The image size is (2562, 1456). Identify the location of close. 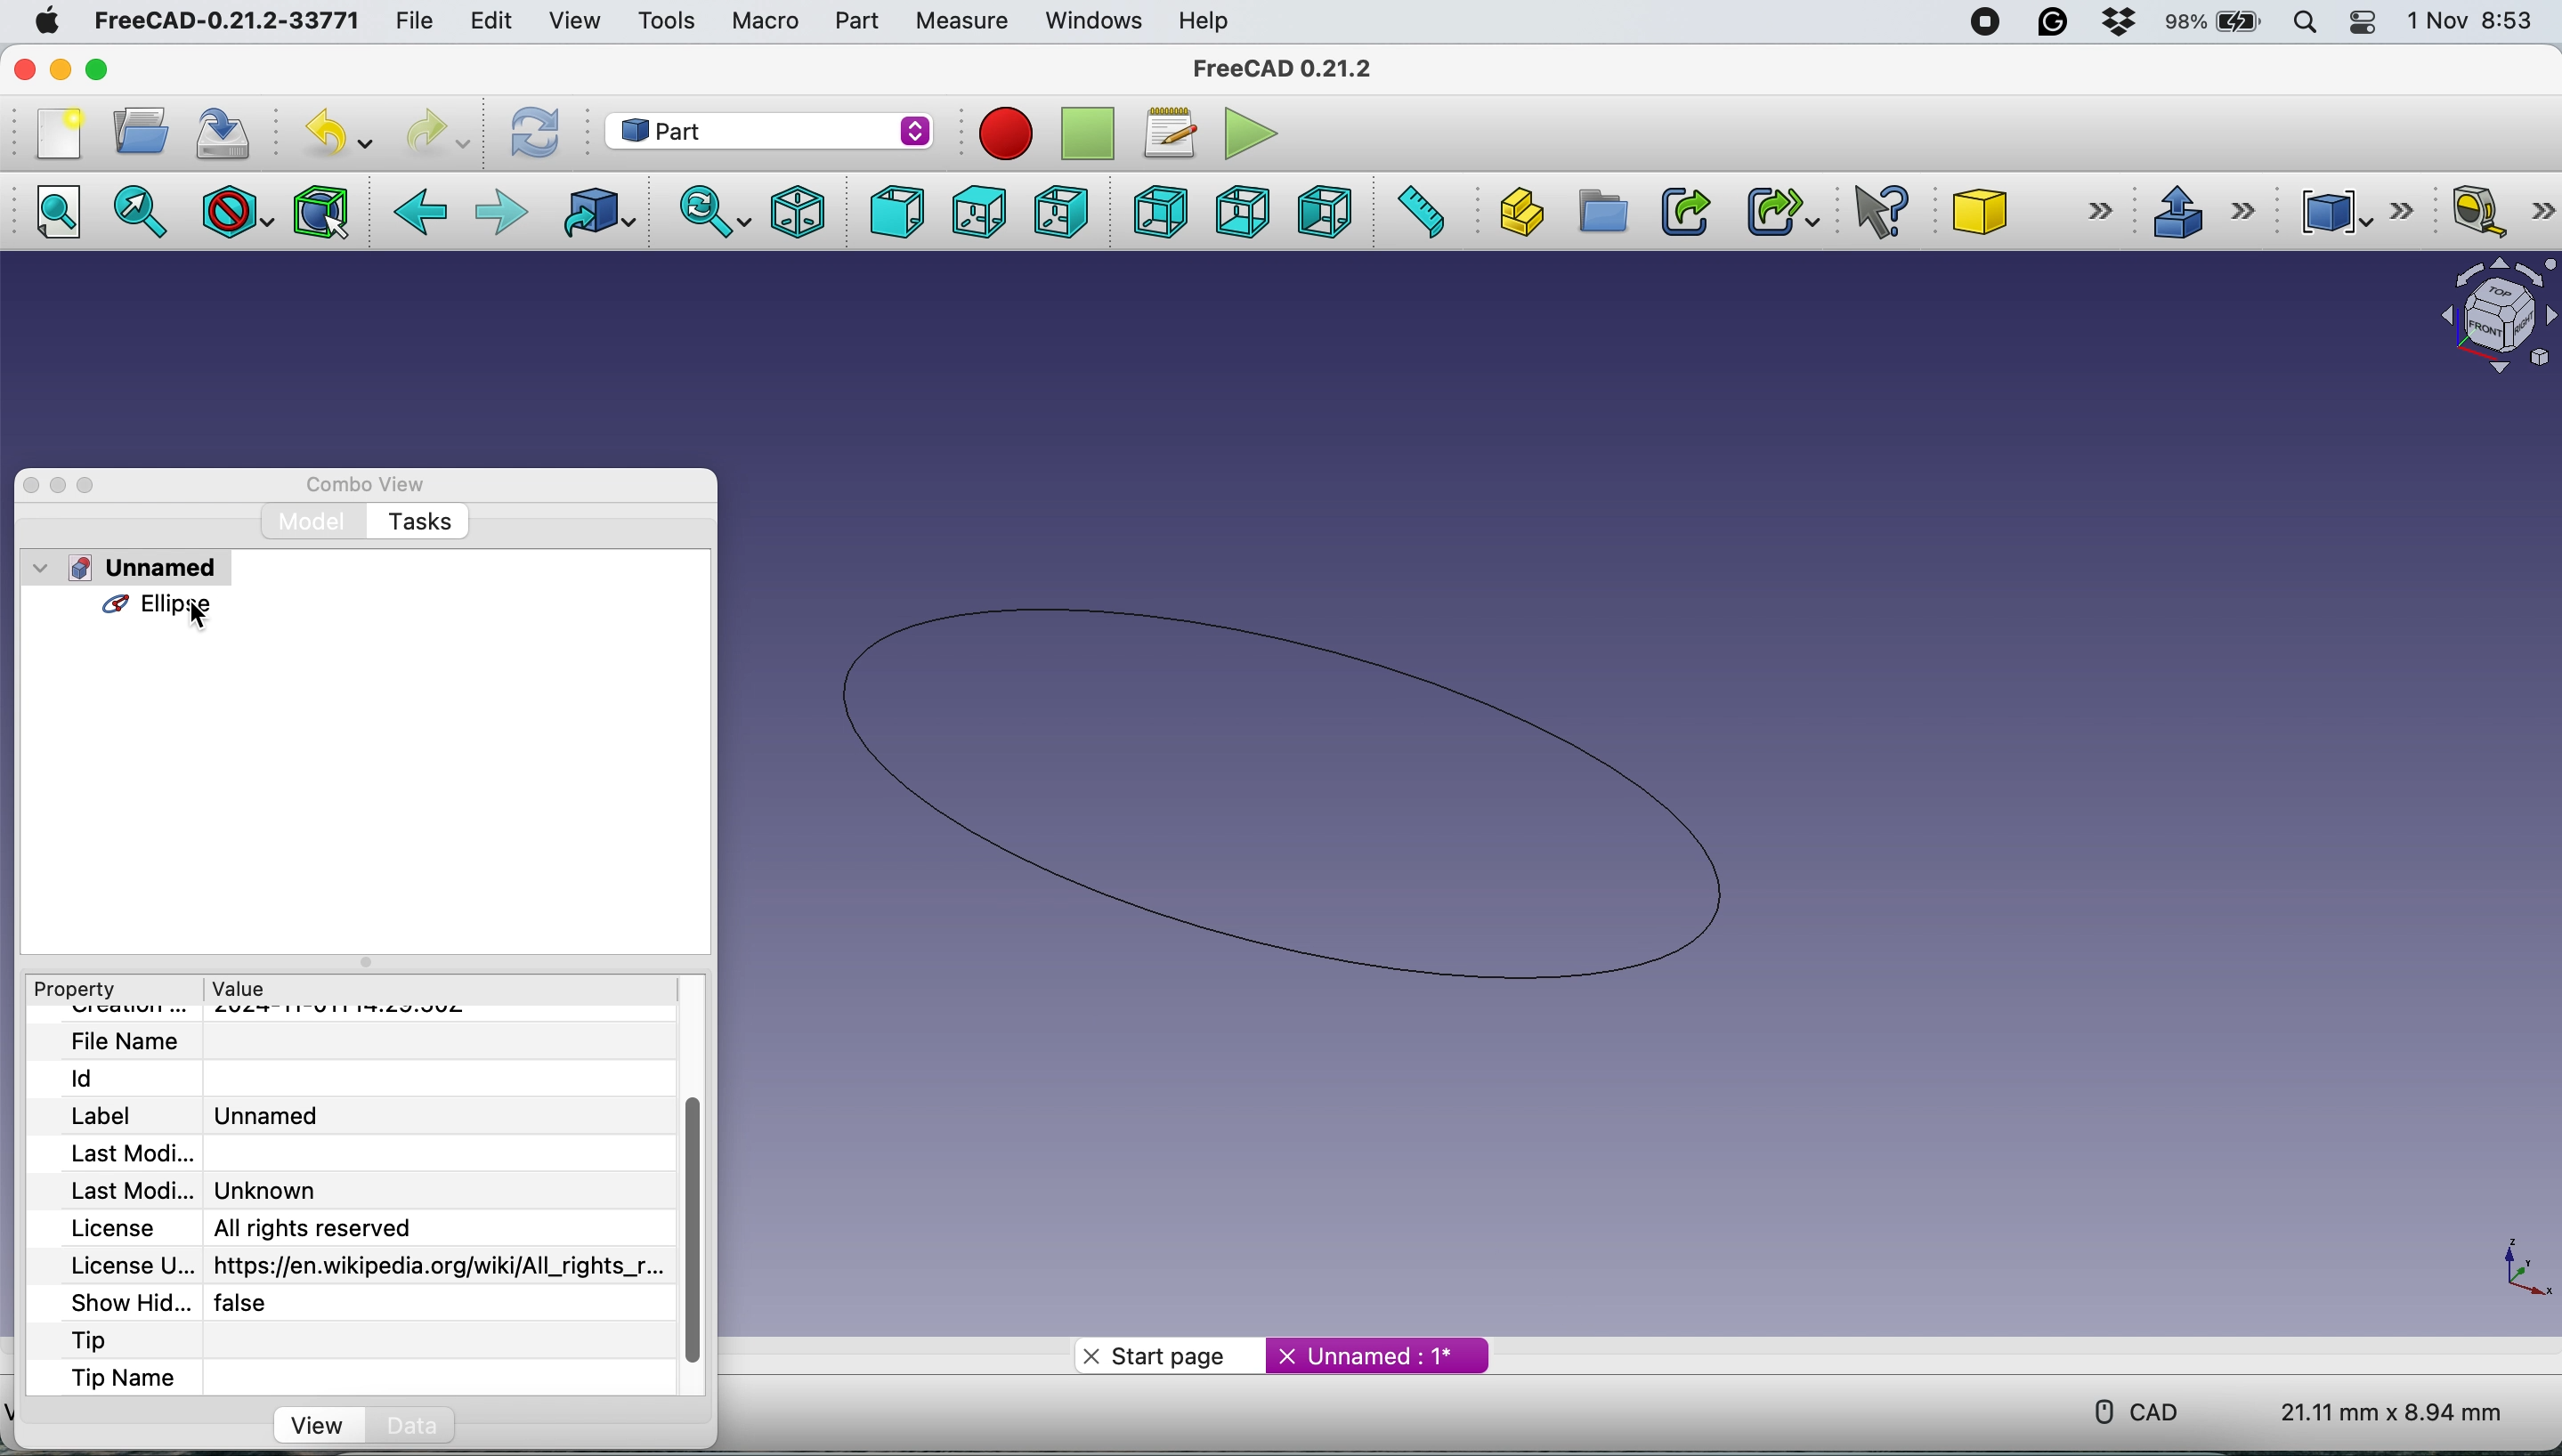
(31, 484).